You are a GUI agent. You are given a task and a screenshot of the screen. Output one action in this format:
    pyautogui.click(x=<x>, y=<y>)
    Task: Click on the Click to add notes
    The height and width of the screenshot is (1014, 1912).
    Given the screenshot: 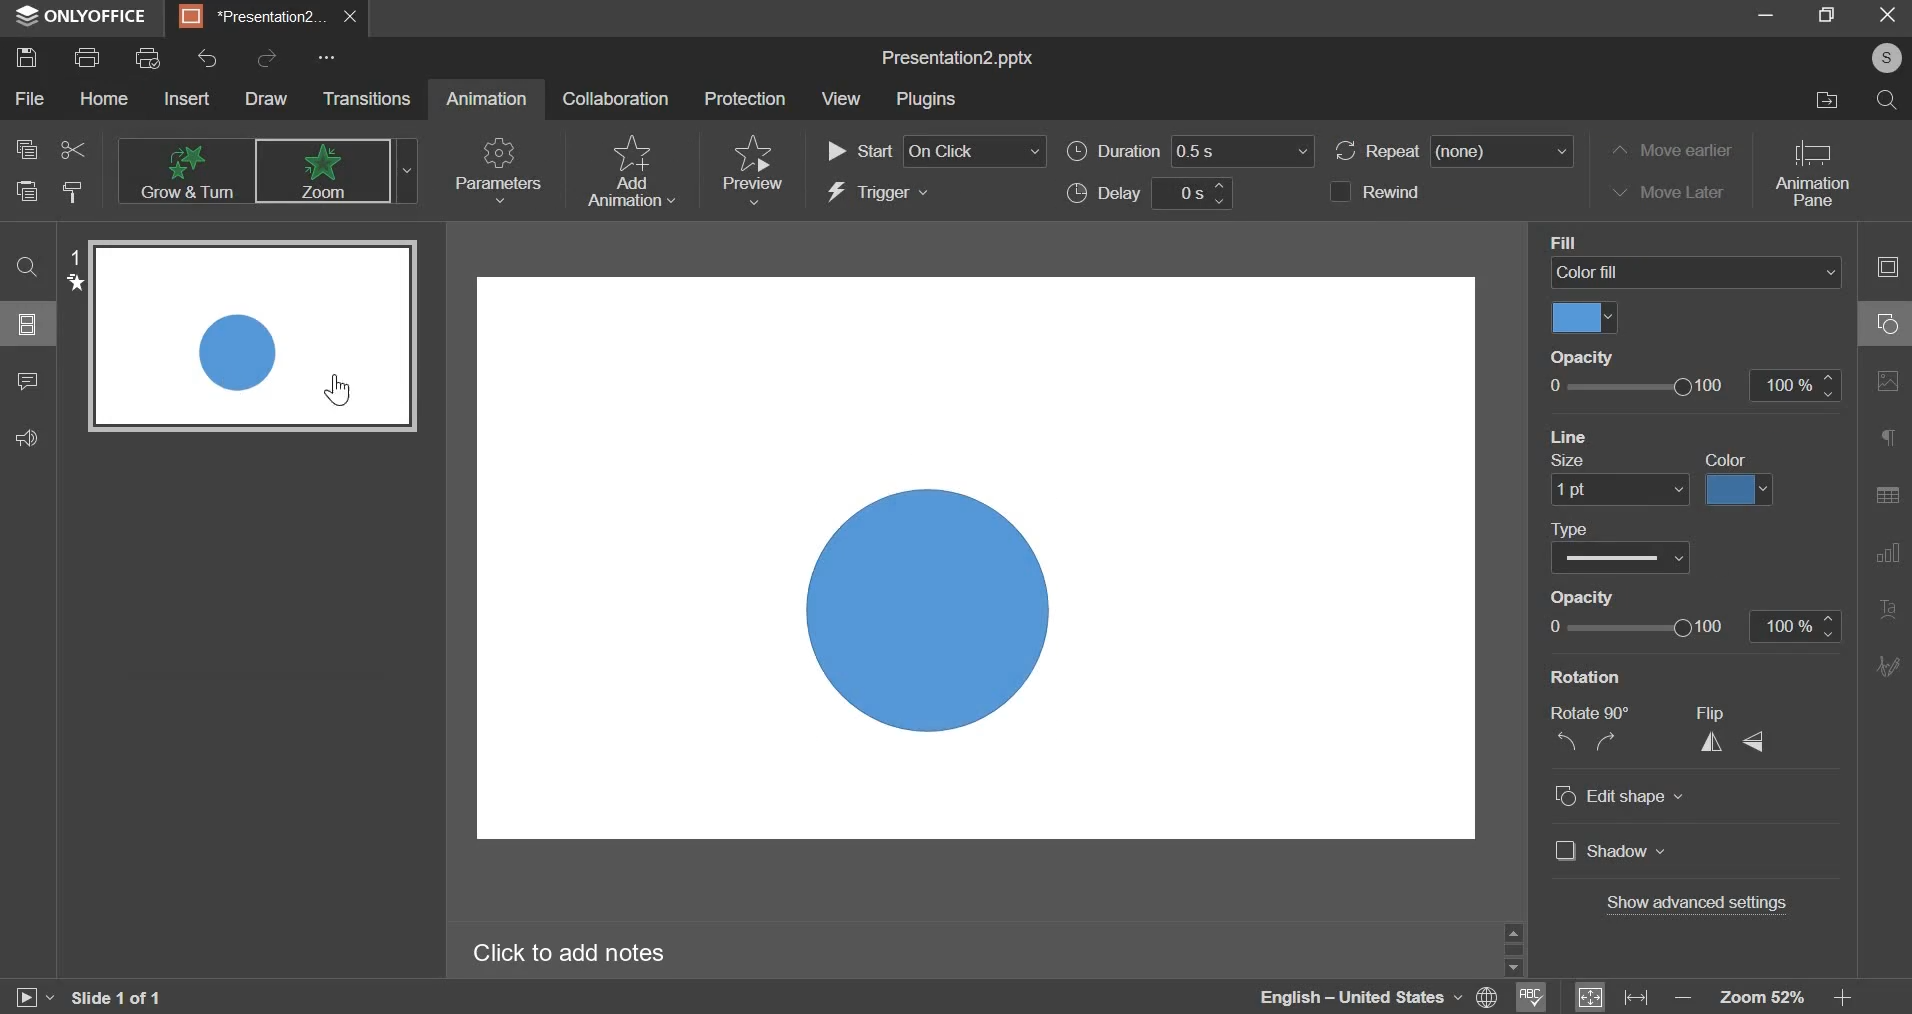 What is the action you would take?
    pyautogui.click(x=610, y=953)
    